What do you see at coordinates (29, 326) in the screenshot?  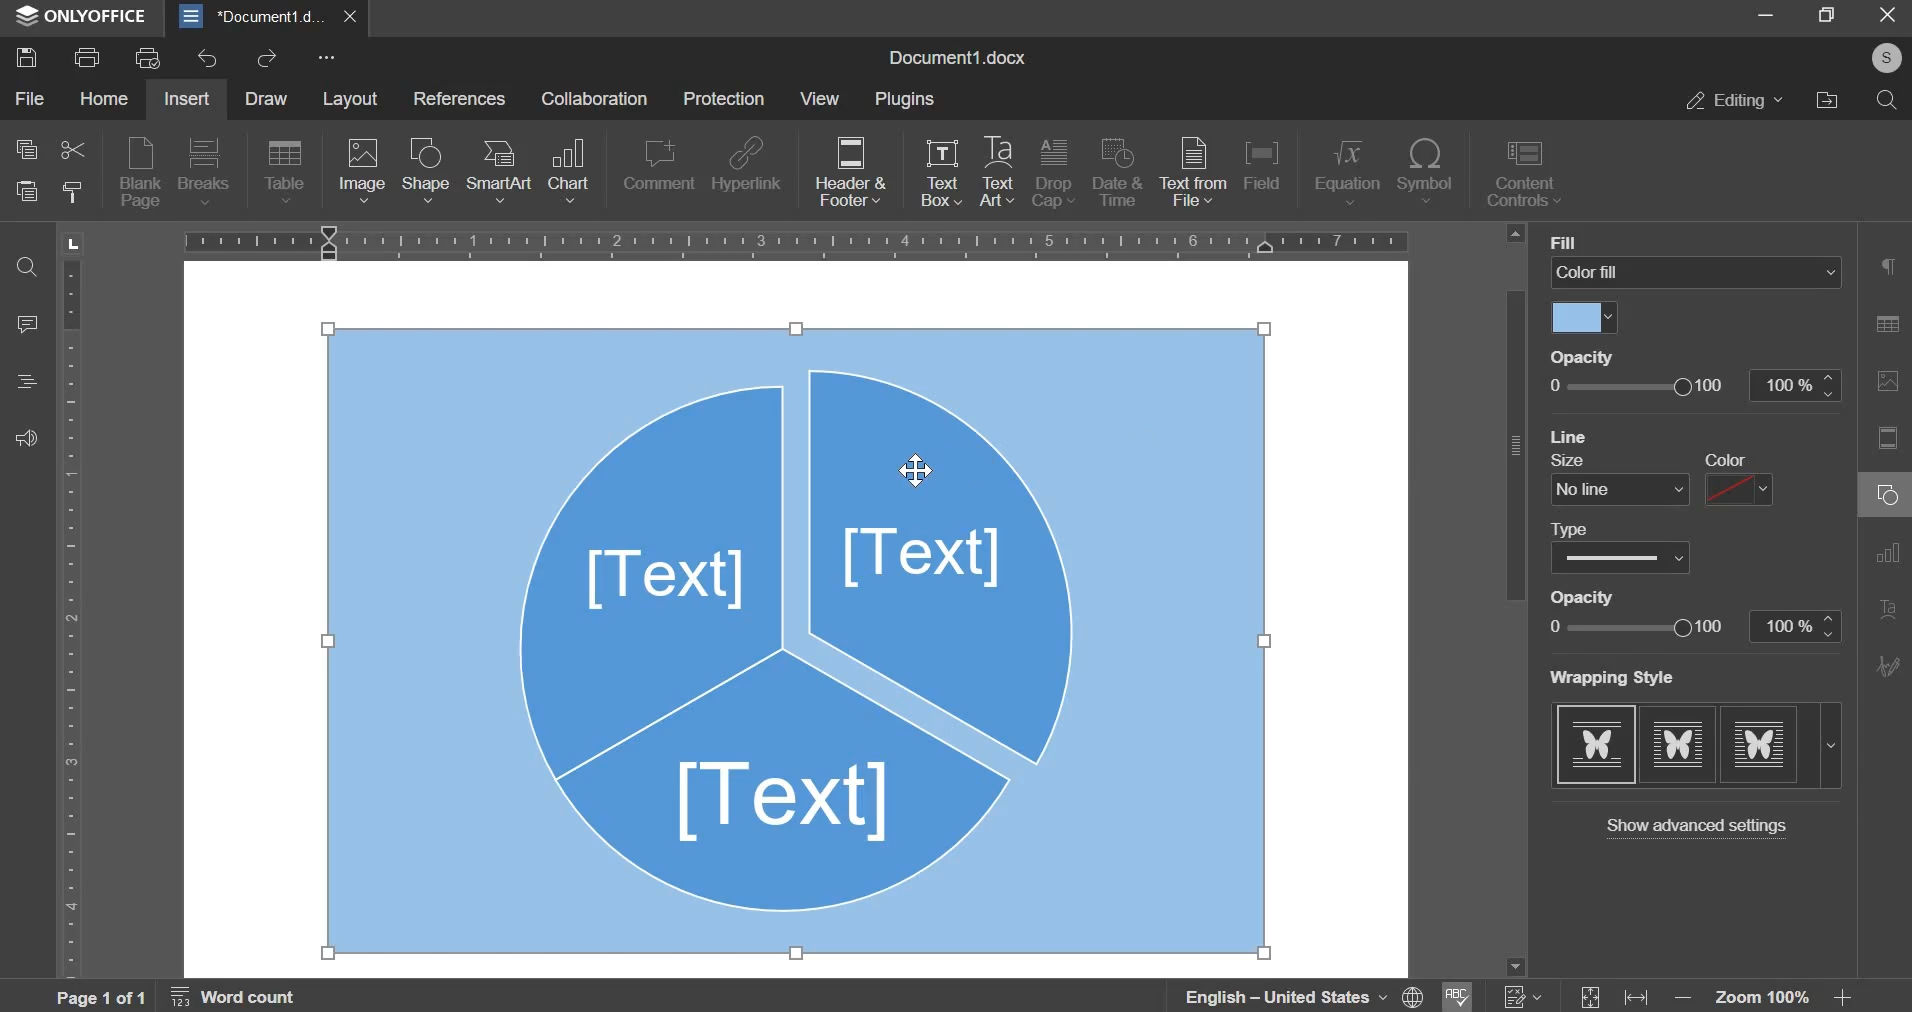 I see `comment panel` at bounding box center [29, 326].